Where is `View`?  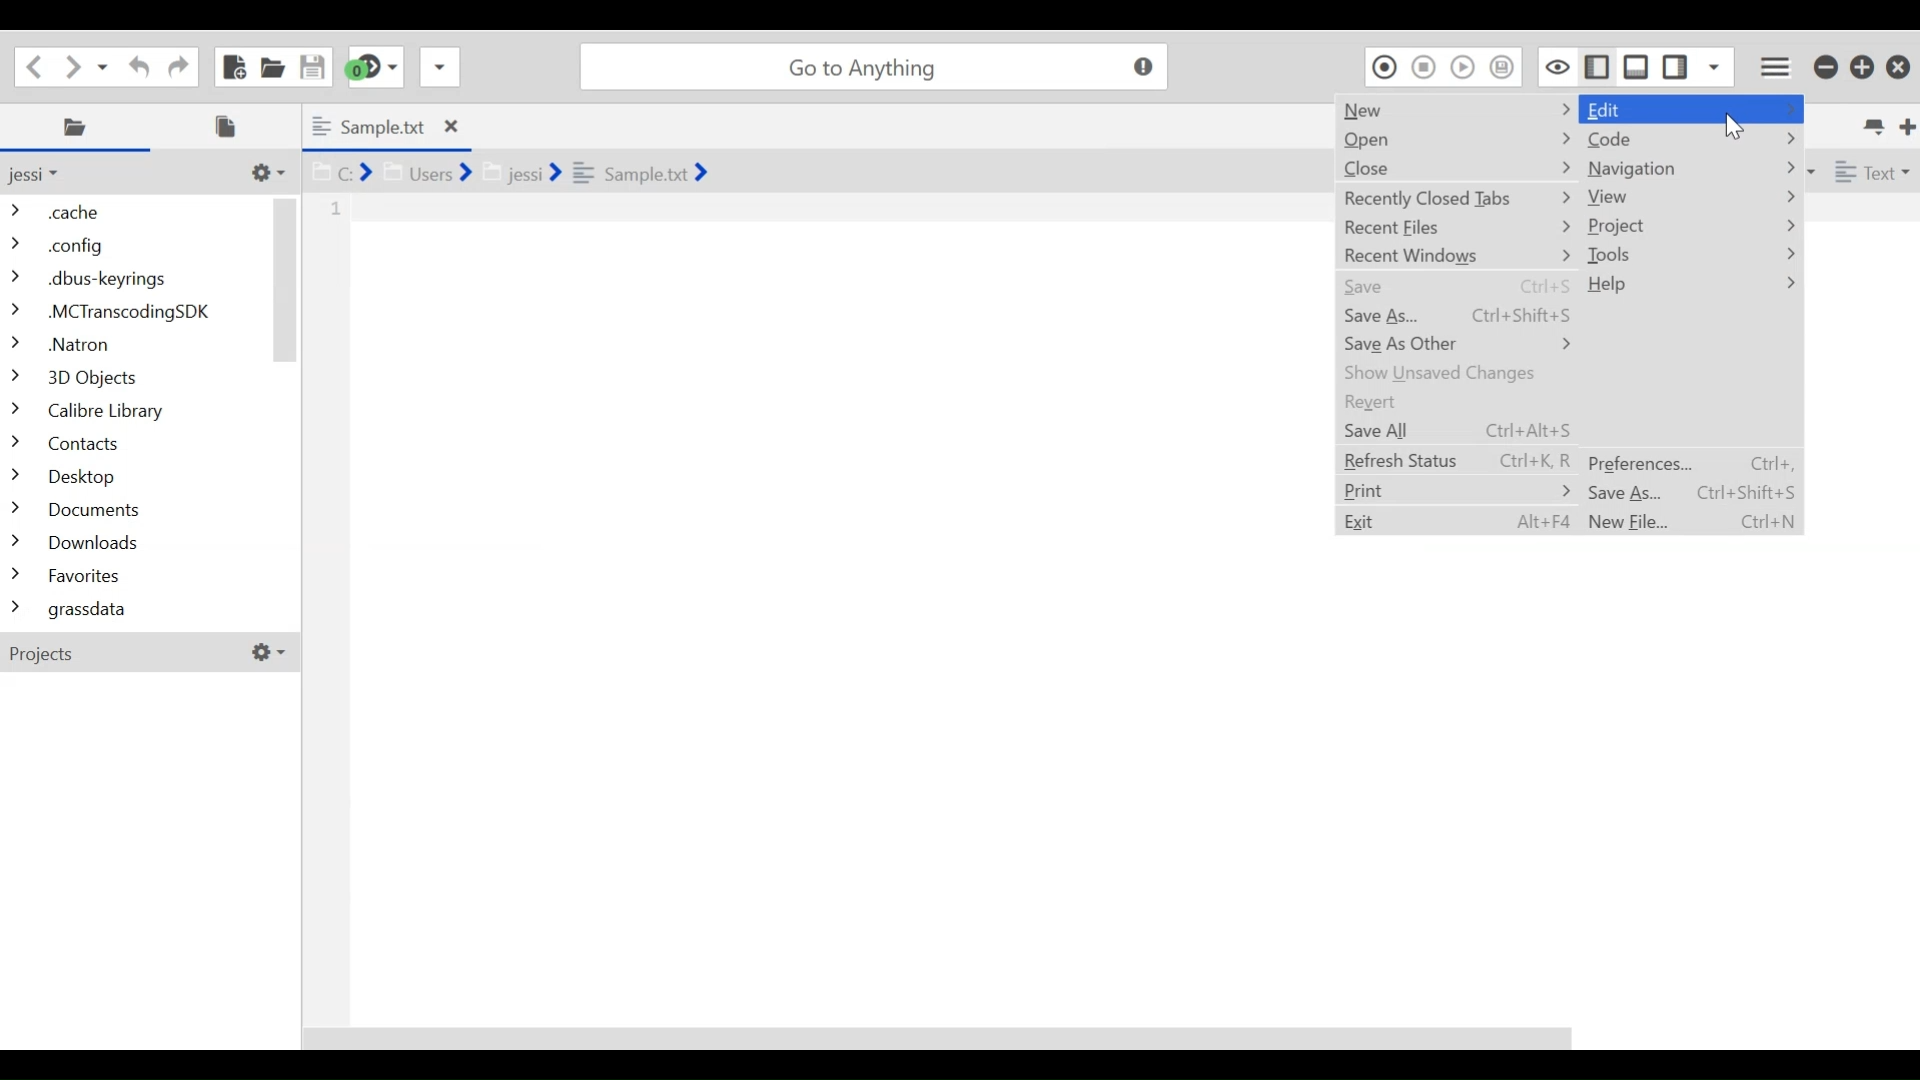
View is located at coordinates (1690, 197).